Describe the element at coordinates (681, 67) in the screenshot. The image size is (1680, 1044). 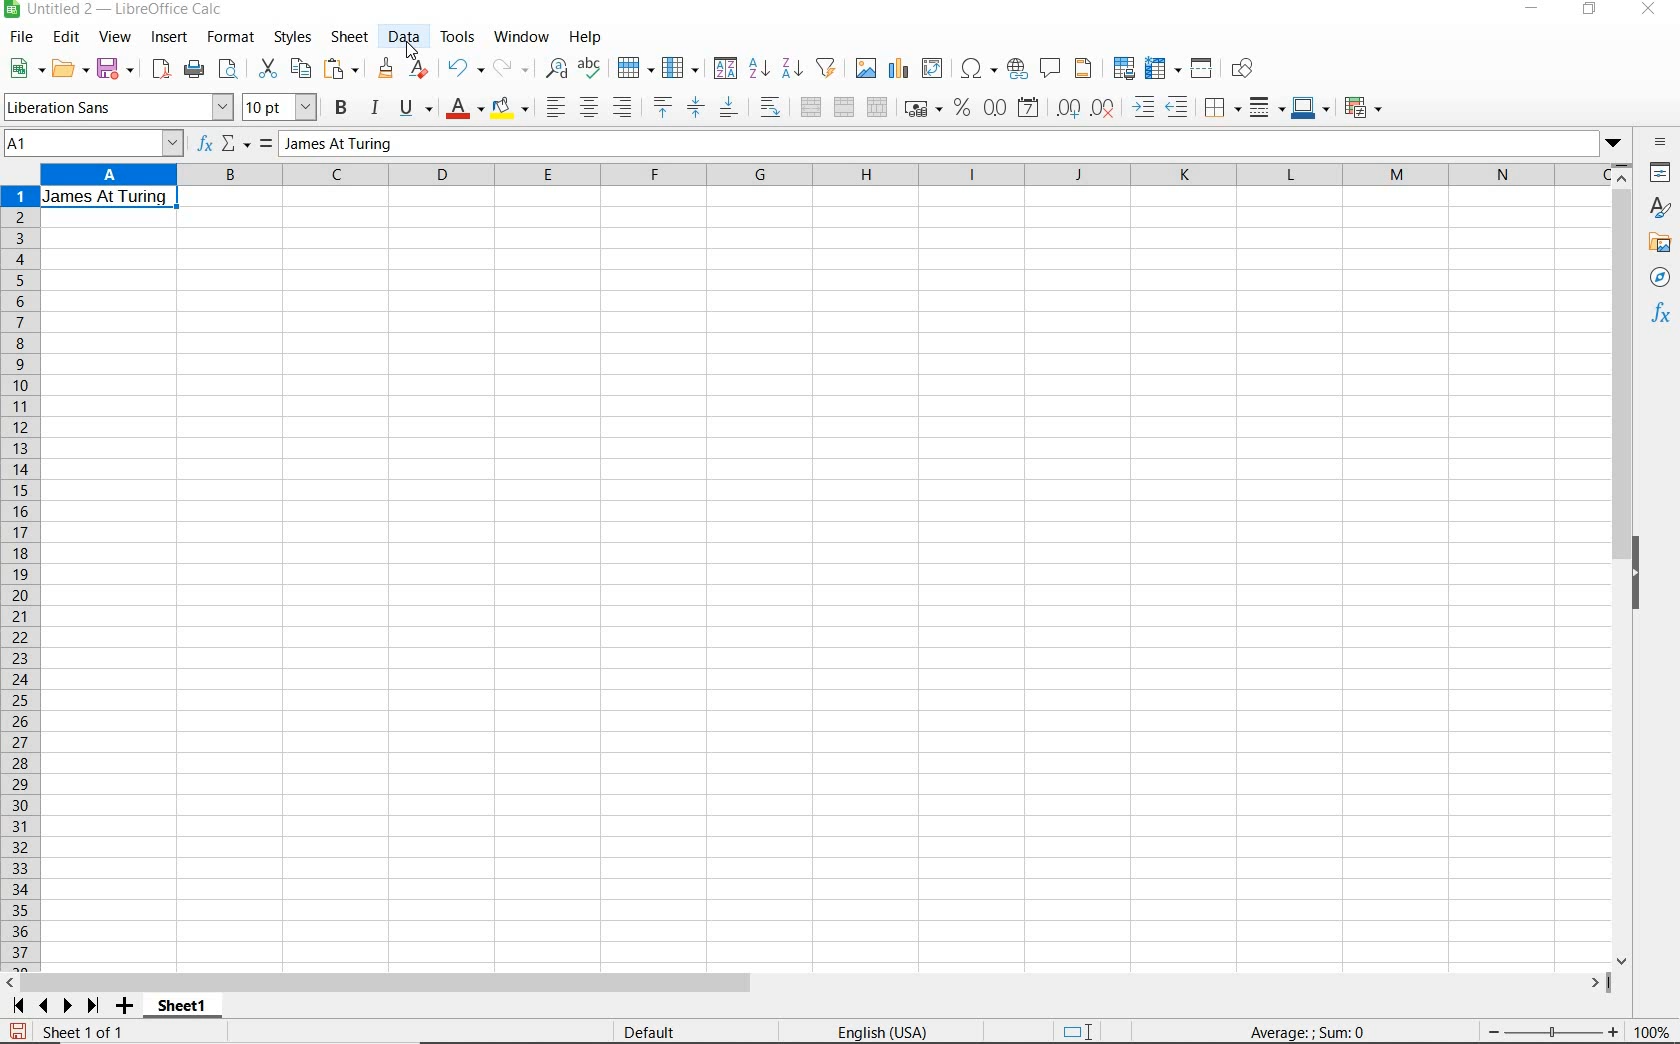
I see `column` at that location.